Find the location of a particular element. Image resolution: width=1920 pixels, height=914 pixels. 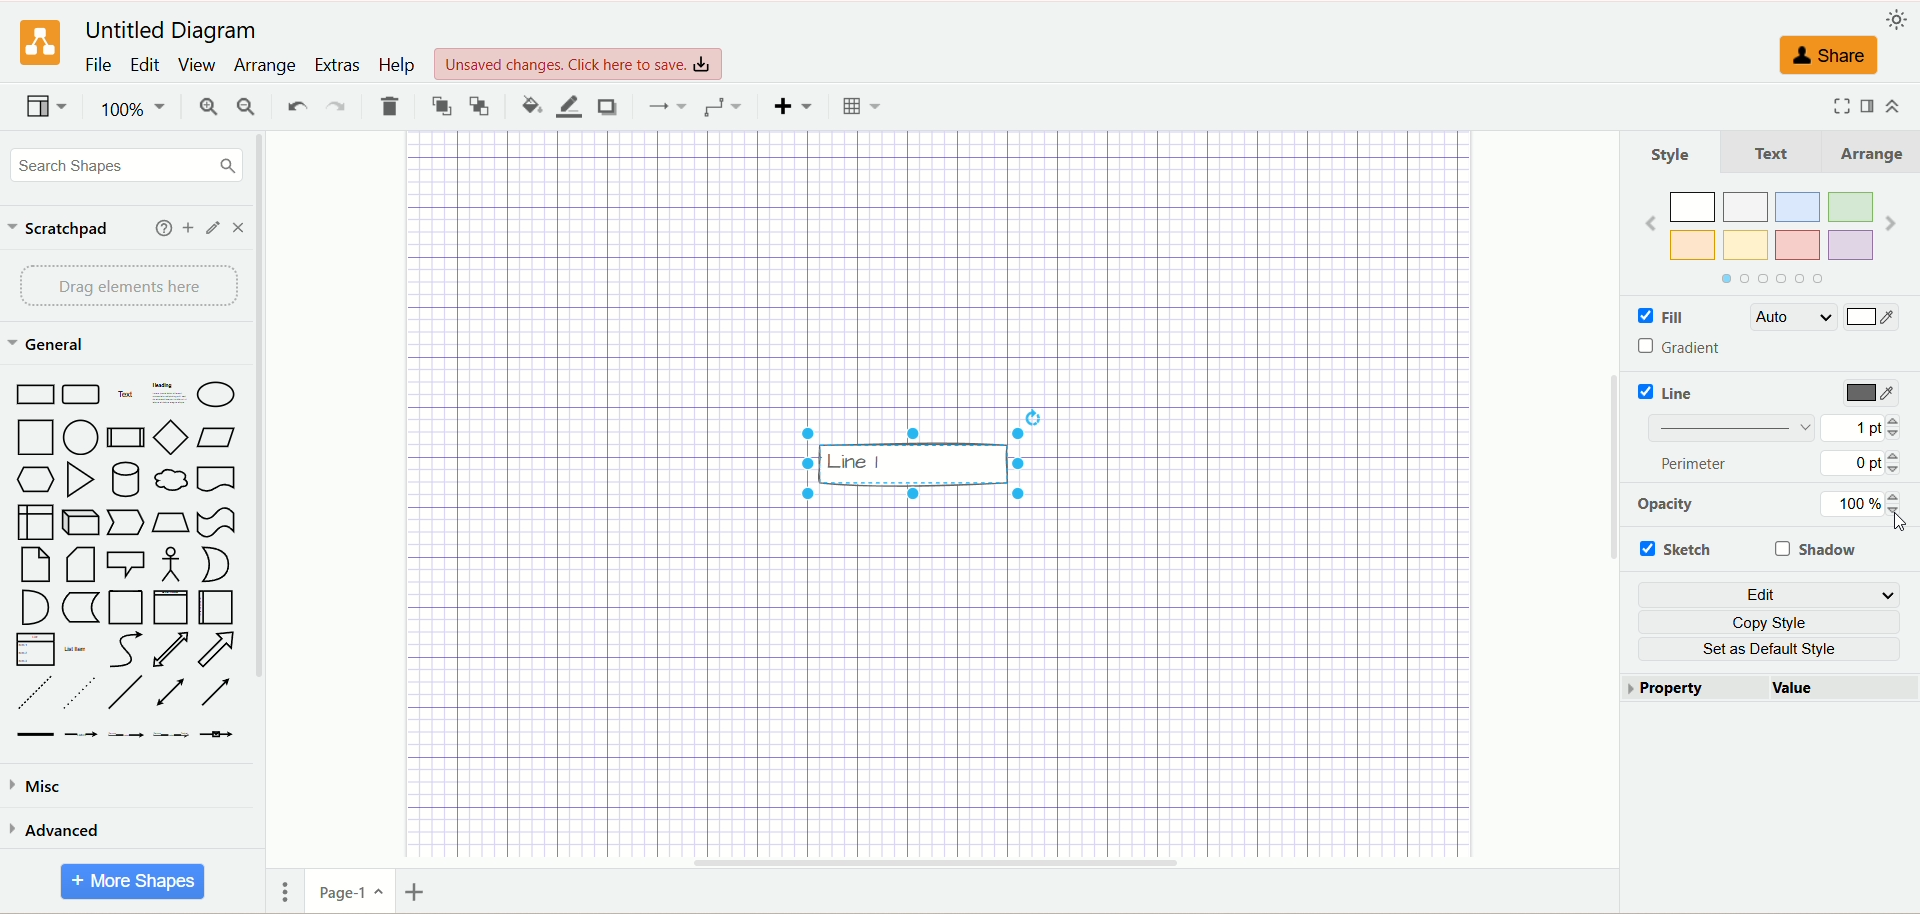

to back is located at coordinates (481, 107).